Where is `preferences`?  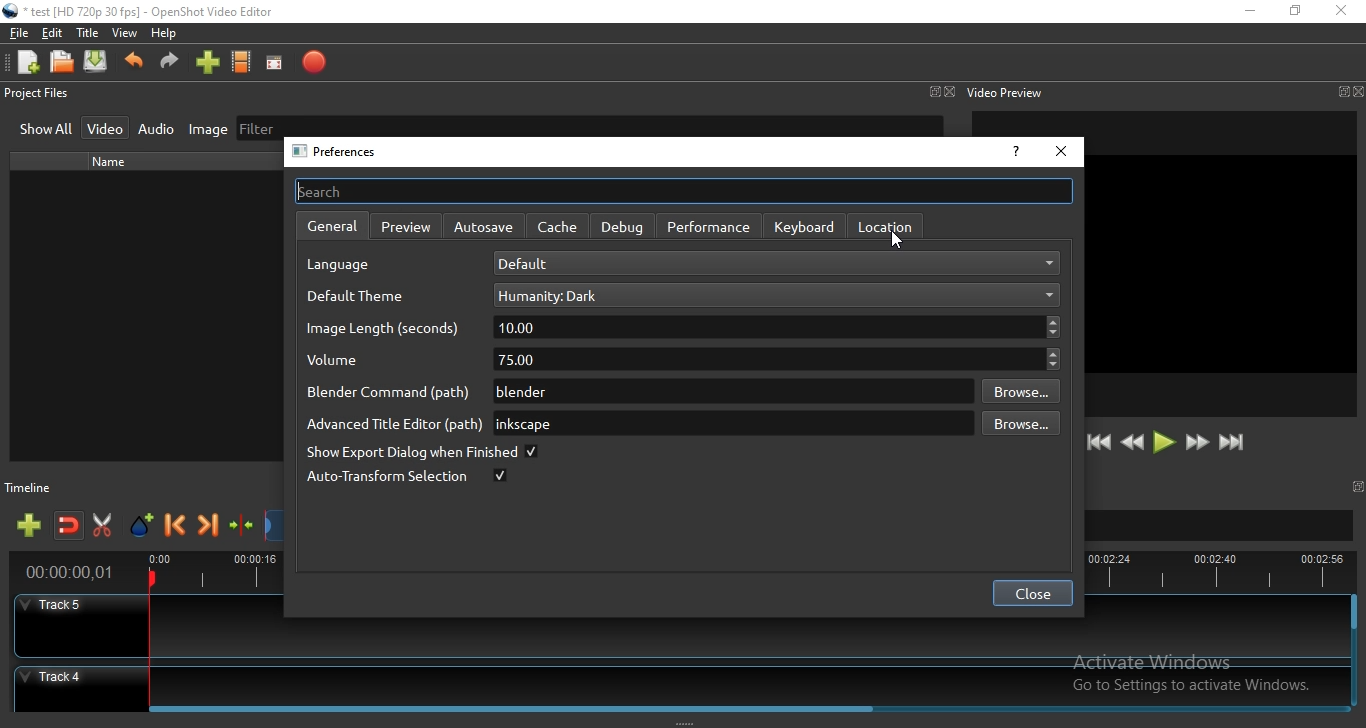
preferences is located at coordinates (341, 152).